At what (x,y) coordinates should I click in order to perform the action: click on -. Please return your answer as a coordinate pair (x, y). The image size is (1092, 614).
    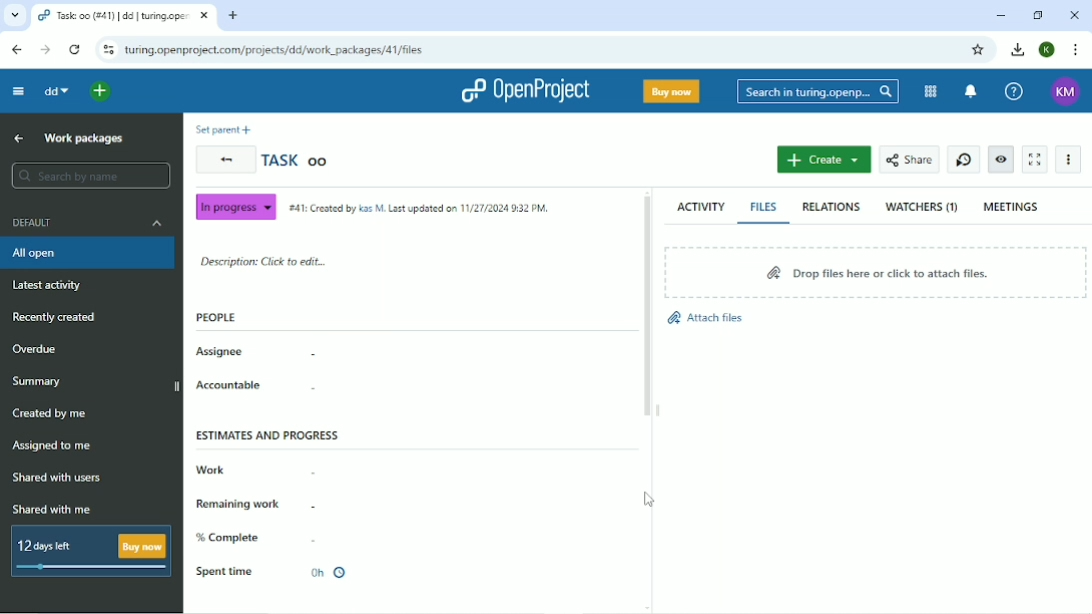
    Looking at the image, I should click on (320, 540).